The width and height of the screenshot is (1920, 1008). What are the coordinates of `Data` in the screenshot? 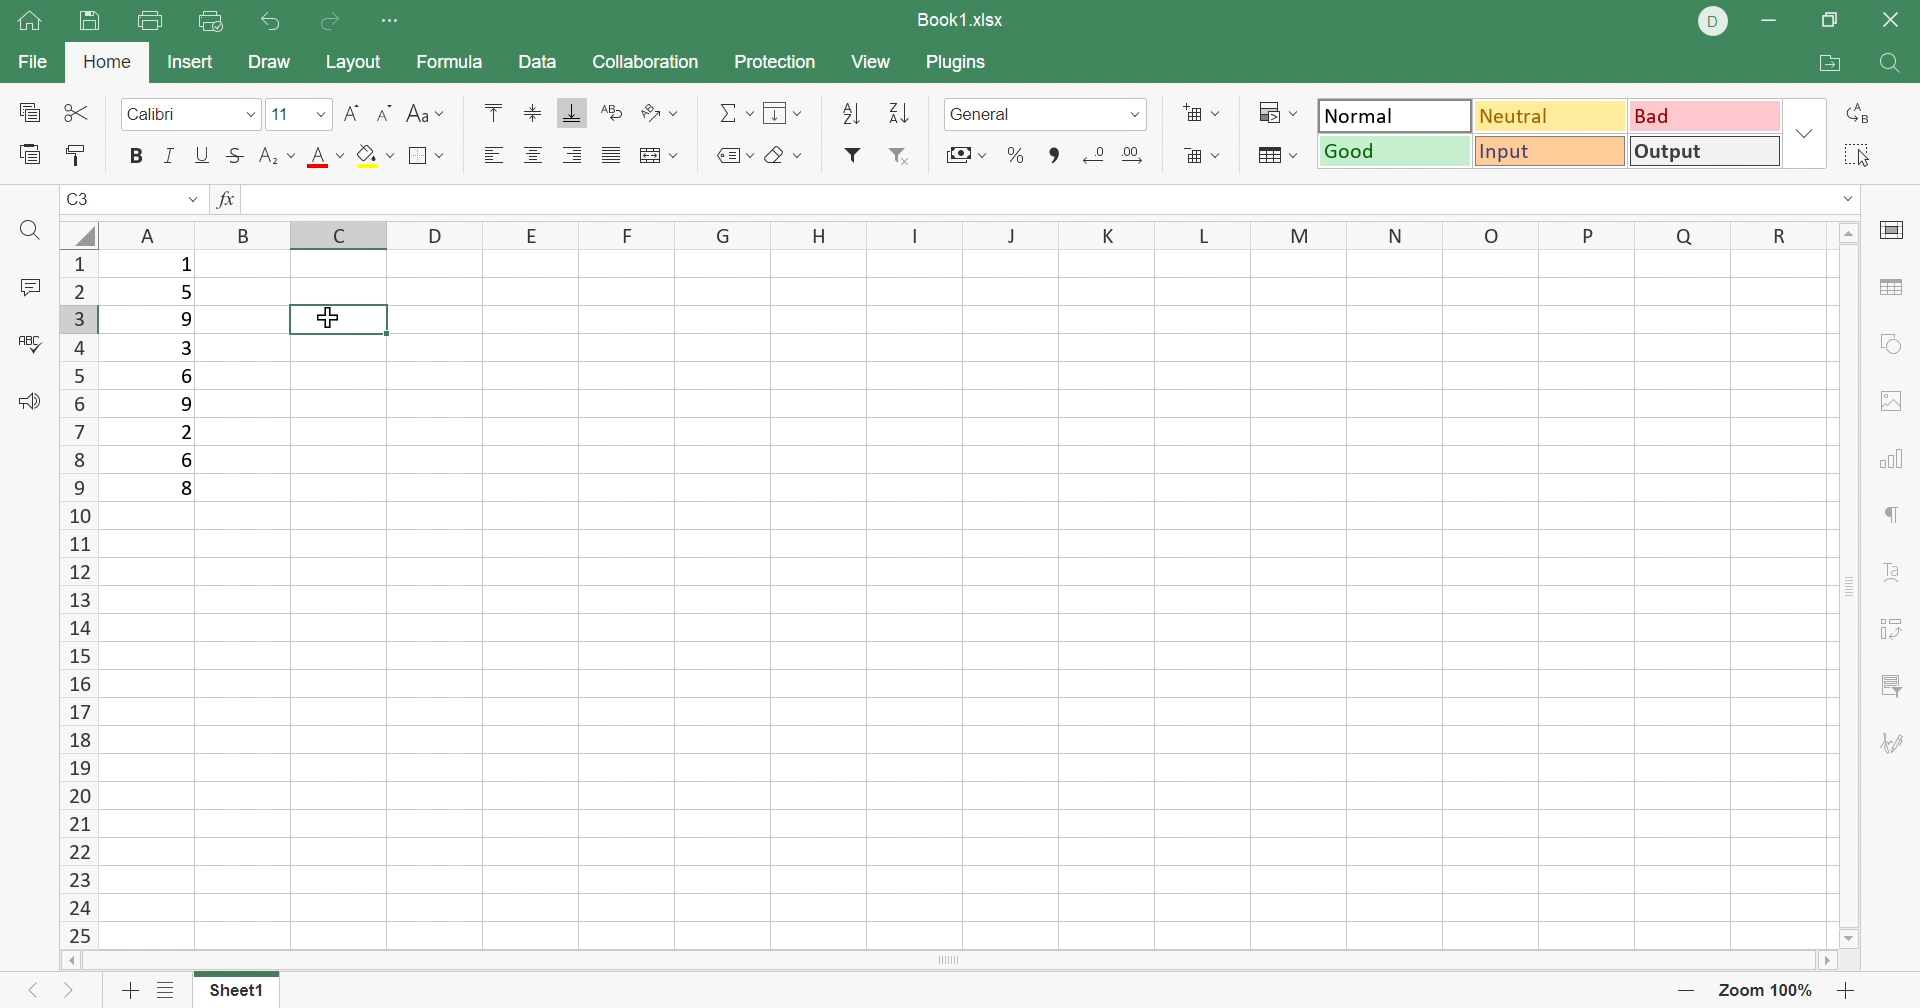 It's located at (536, 59).